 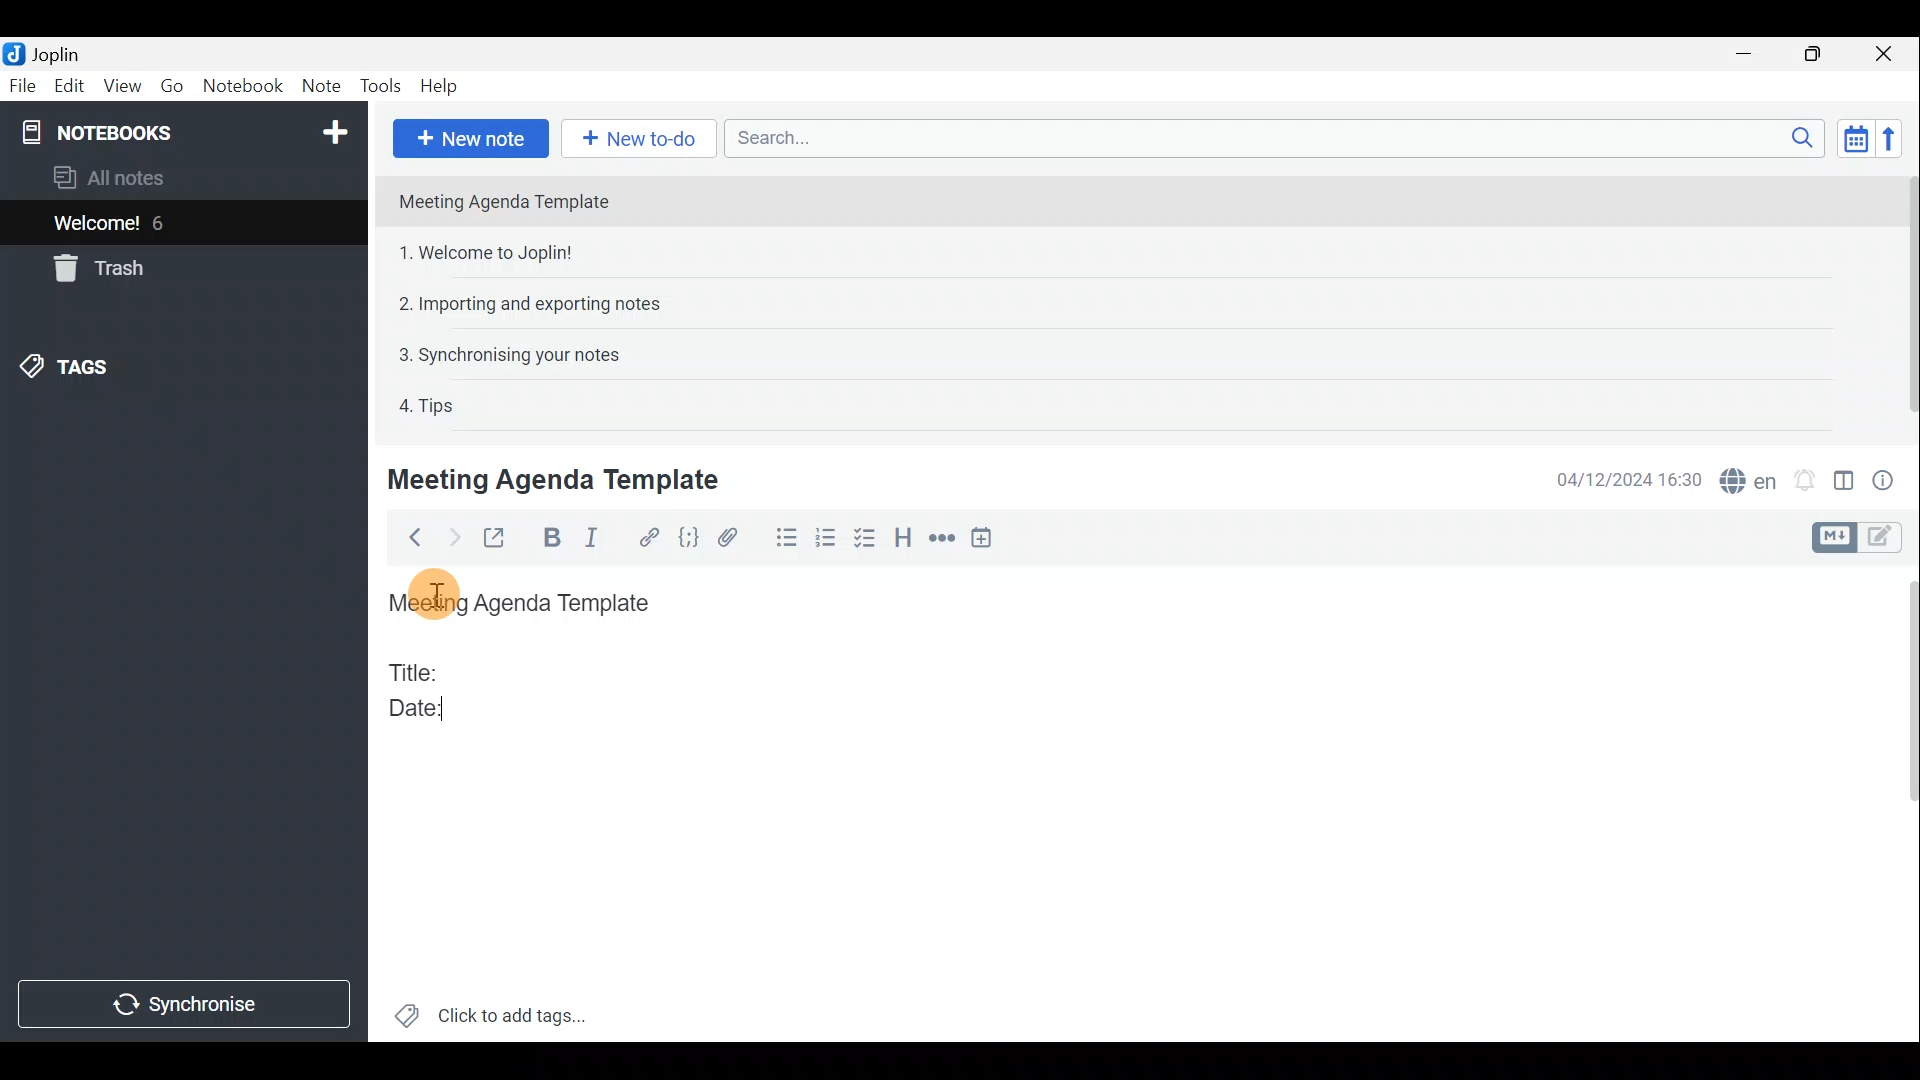 I want to click on Welcome!, so click(x=98, y=225).